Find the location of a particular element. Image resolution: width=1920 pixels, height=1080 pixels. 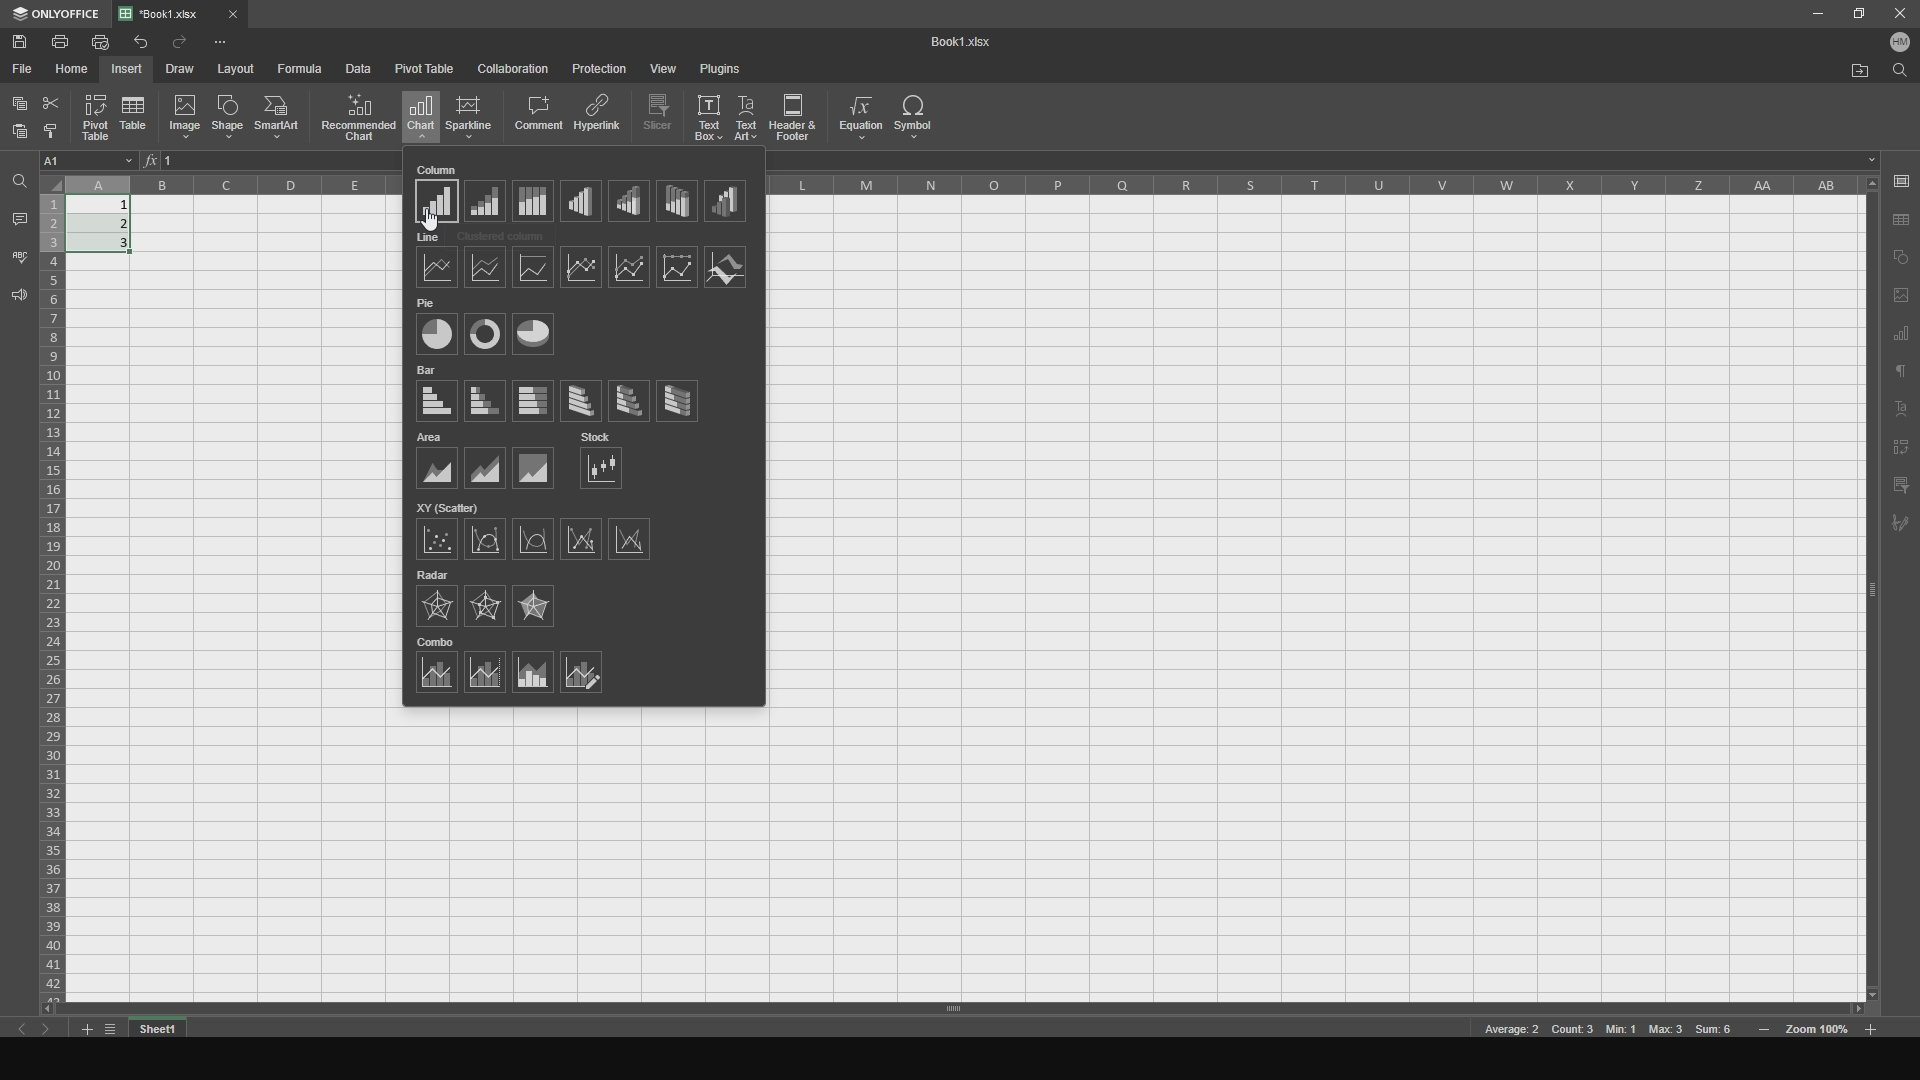

page is located at coordinates (1901, 295).